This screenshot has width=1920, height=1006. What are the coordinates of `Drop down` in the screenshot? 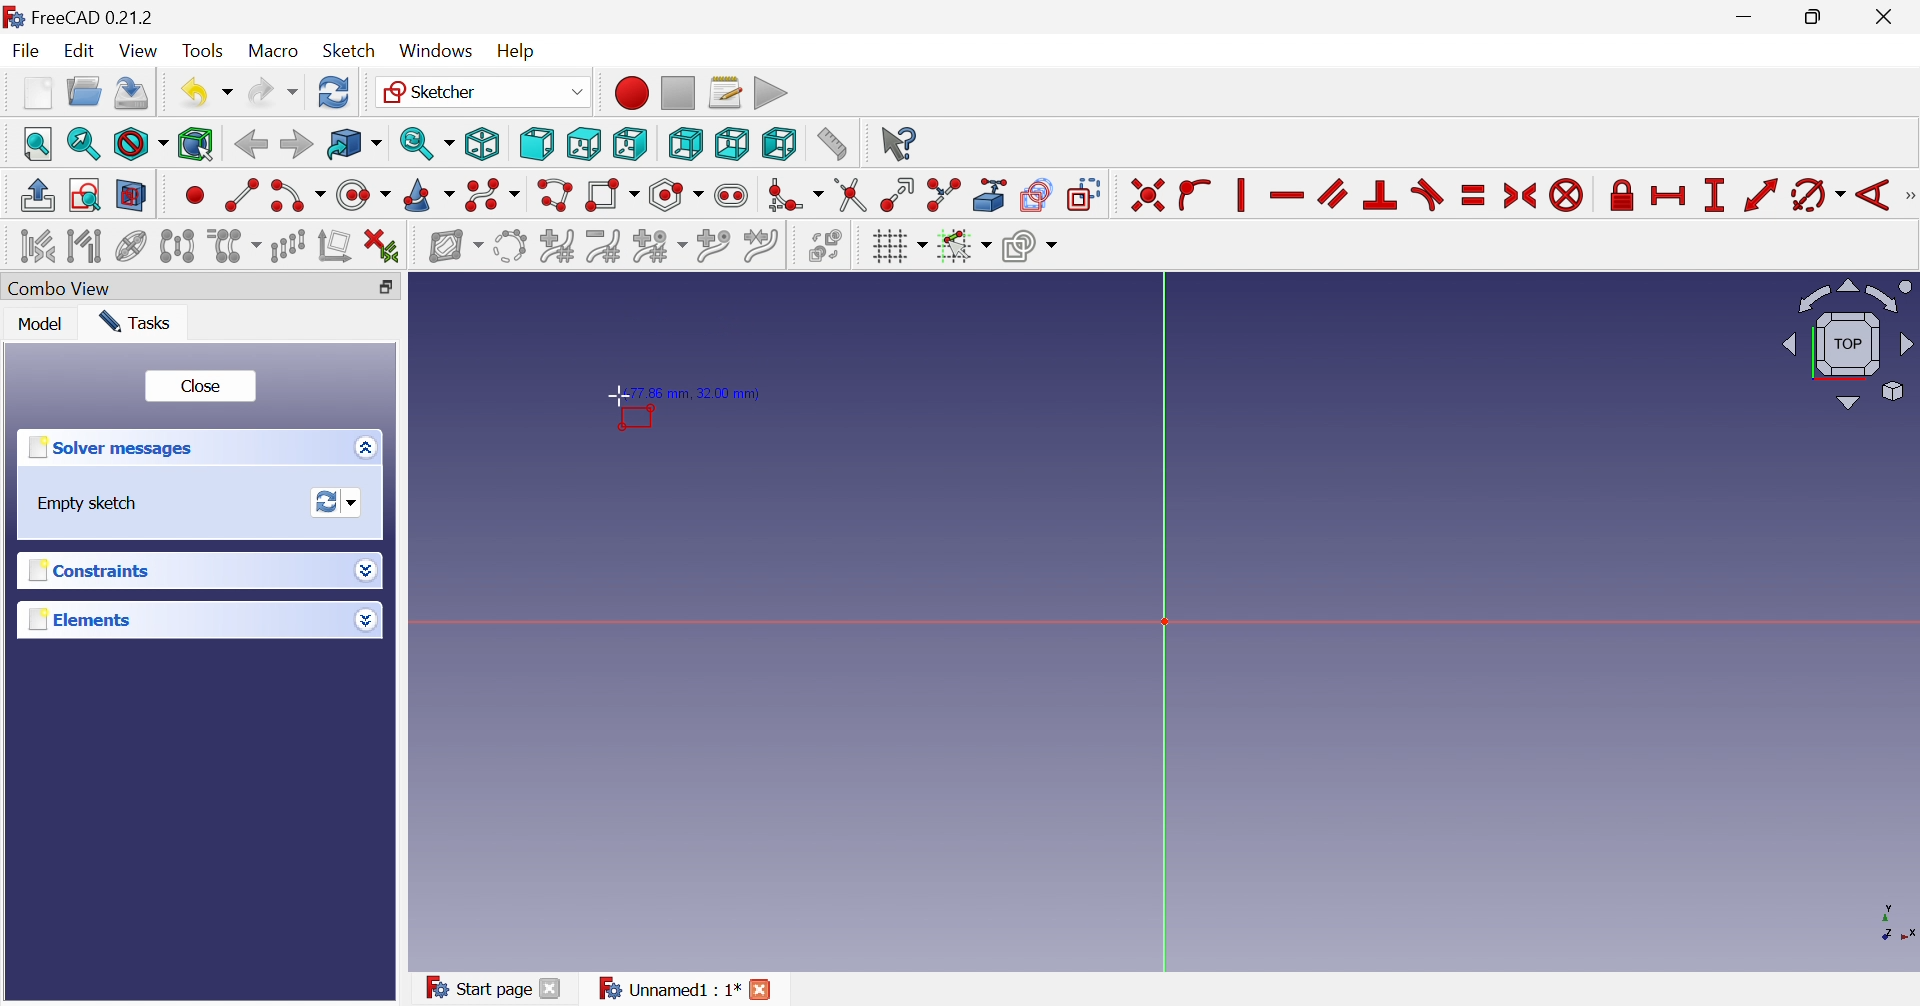 It's located at (365, 568).